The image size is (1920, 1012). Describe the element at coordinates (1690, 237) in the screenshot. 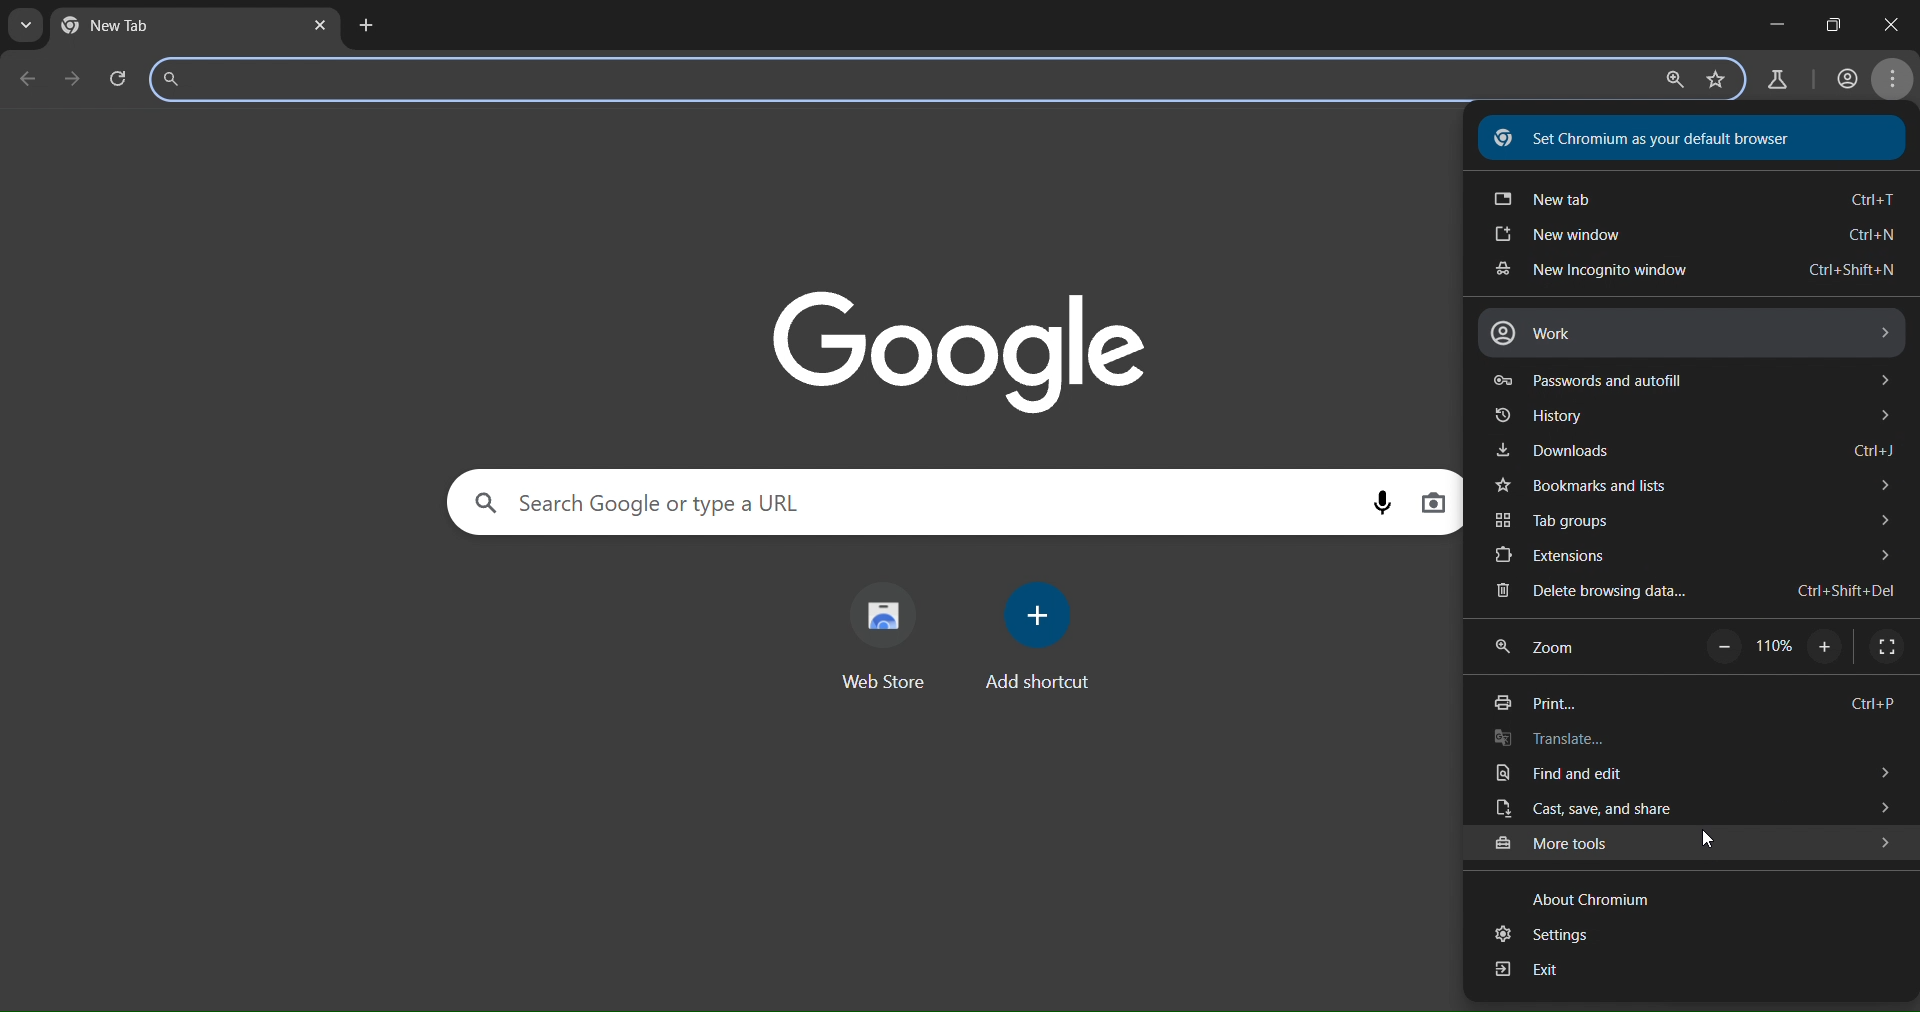

I see `new window Ctrl+N` at that location.